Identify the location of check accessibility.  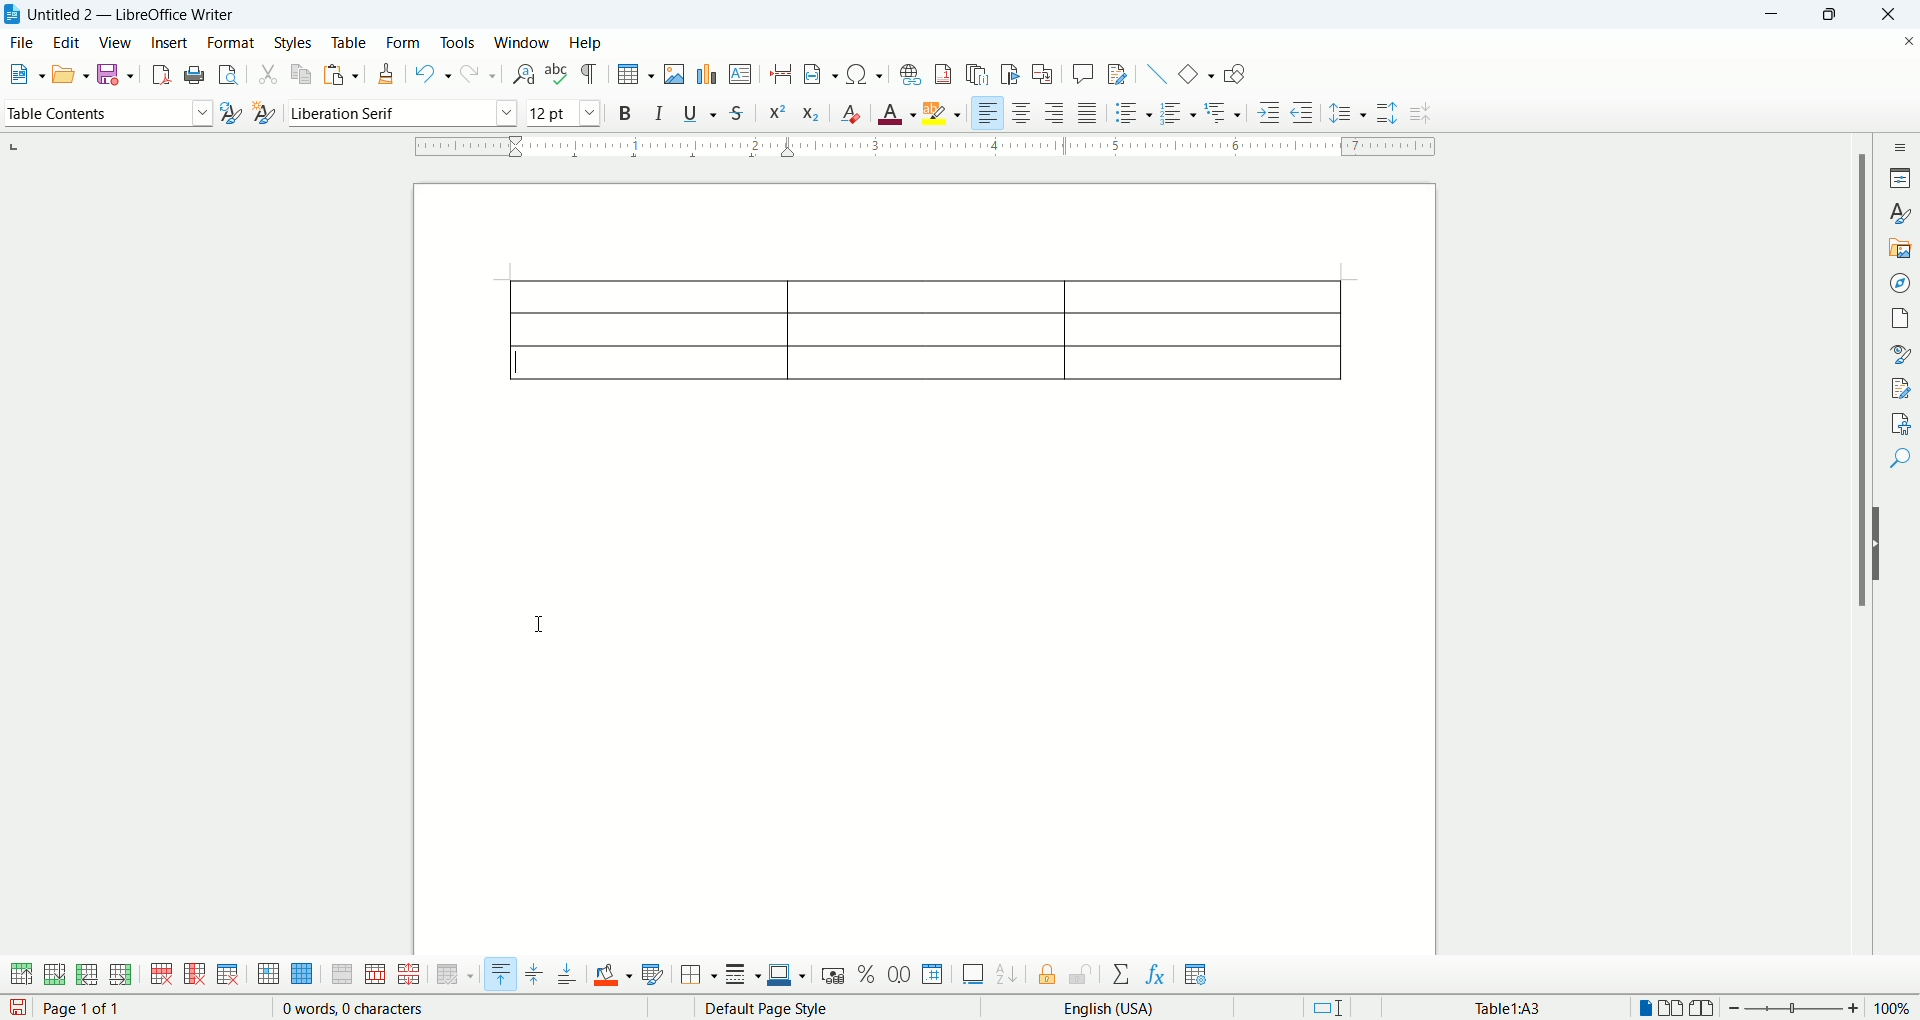
(1898, 423).